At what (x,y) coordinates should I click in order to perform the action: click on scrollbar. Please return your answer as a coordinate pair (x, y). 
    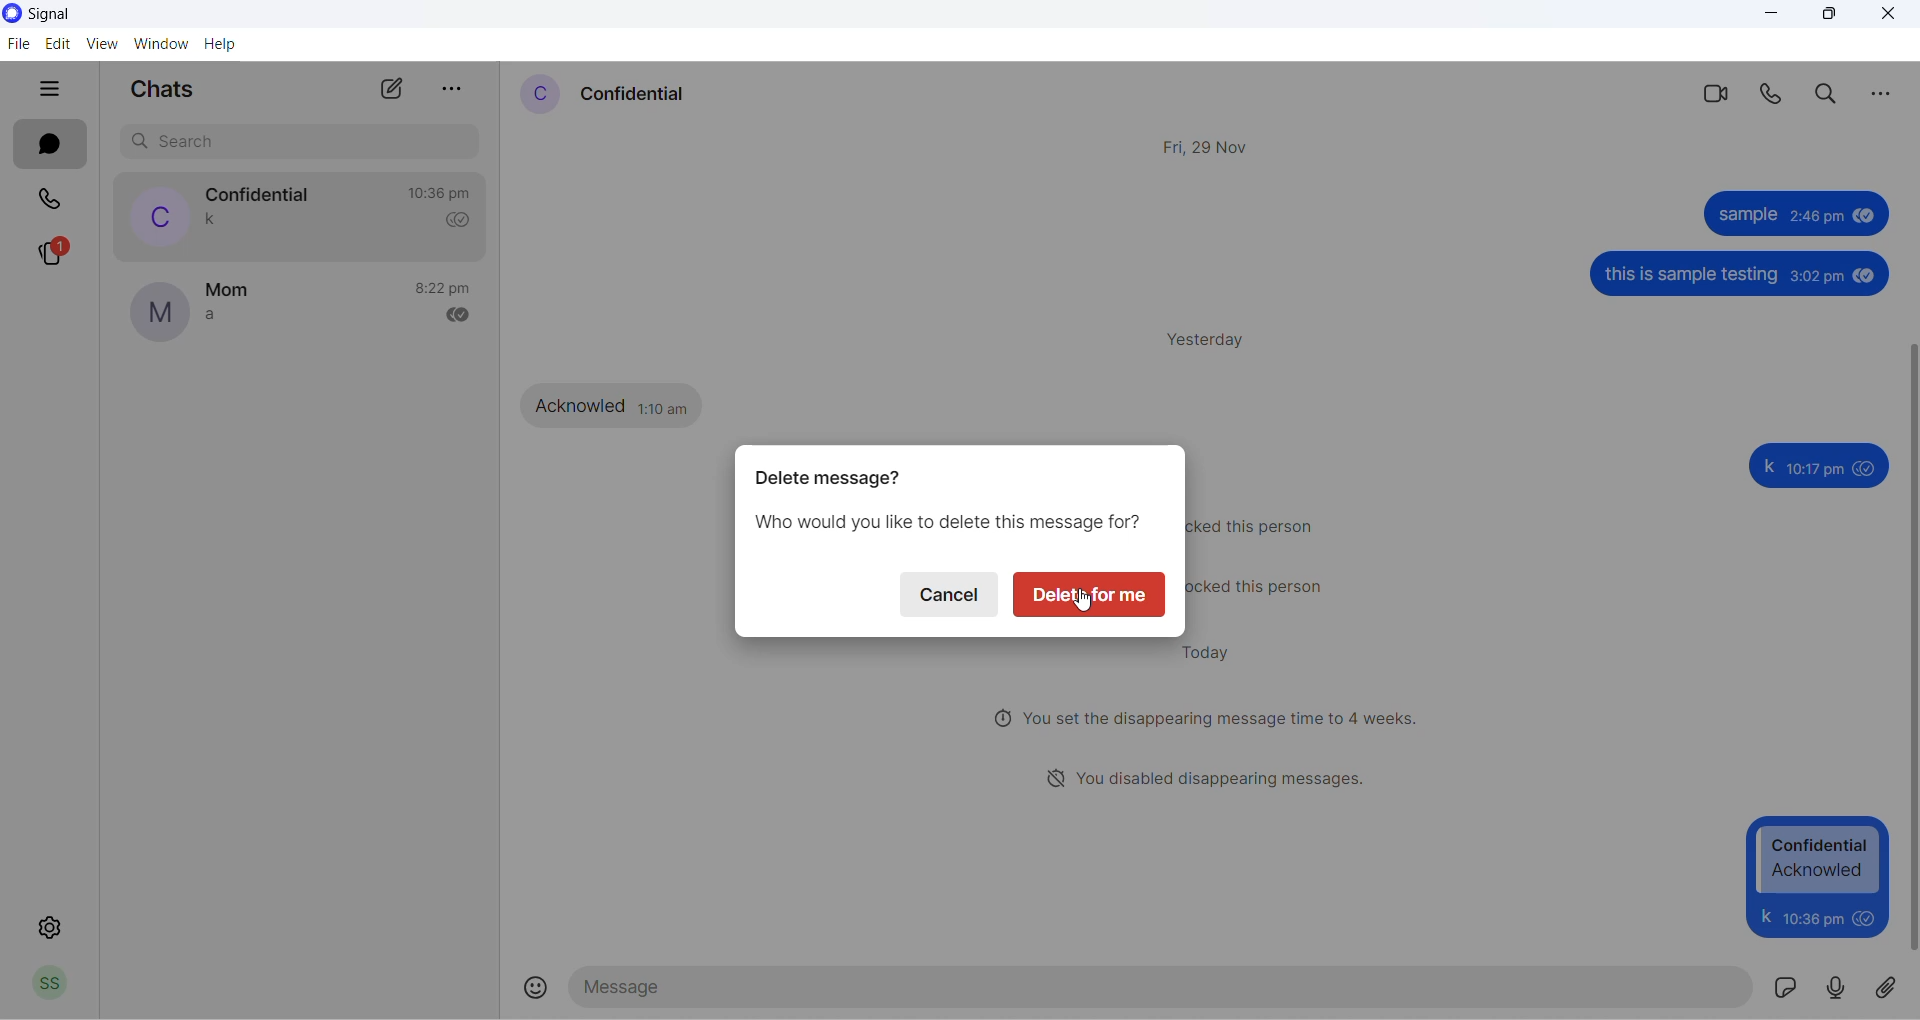
    Looking at the image, I should click on (1908, 646).